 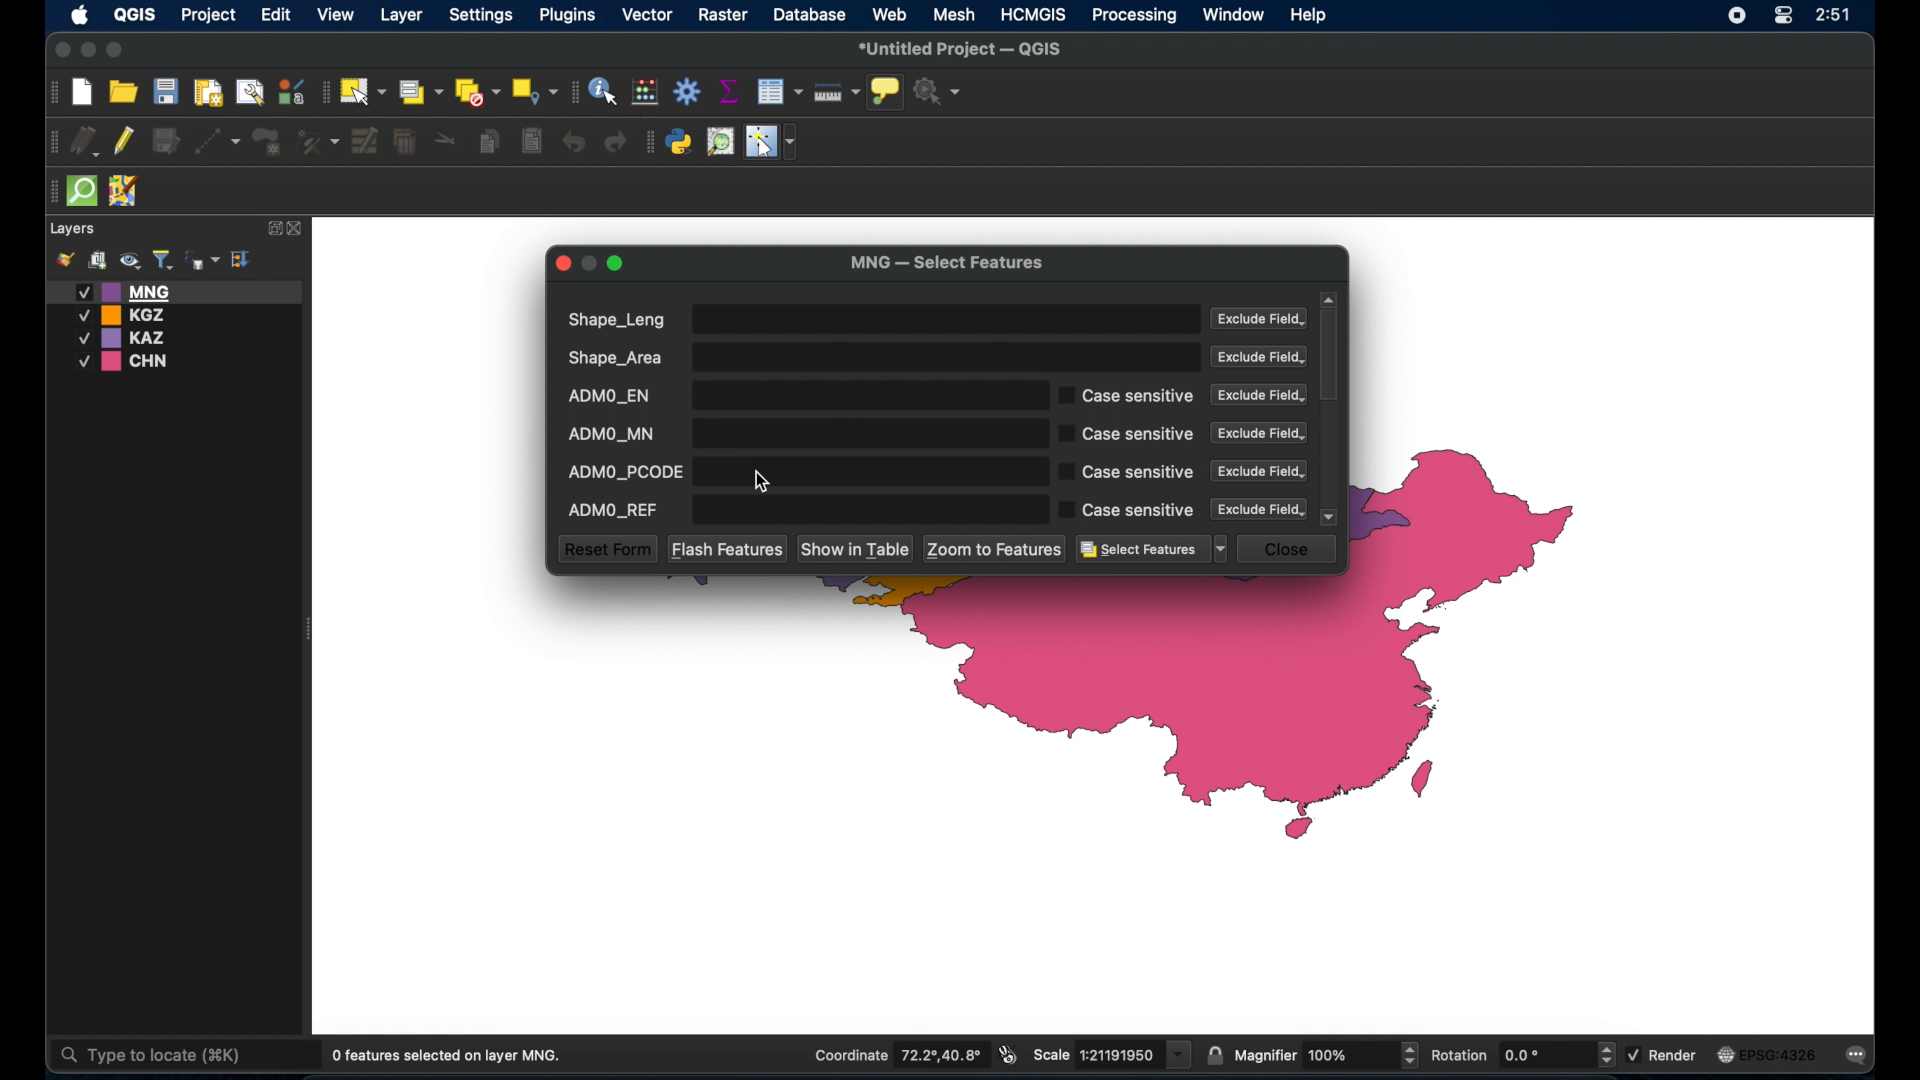 I want to click on ADMO_EN, so click(x=799, y=395).